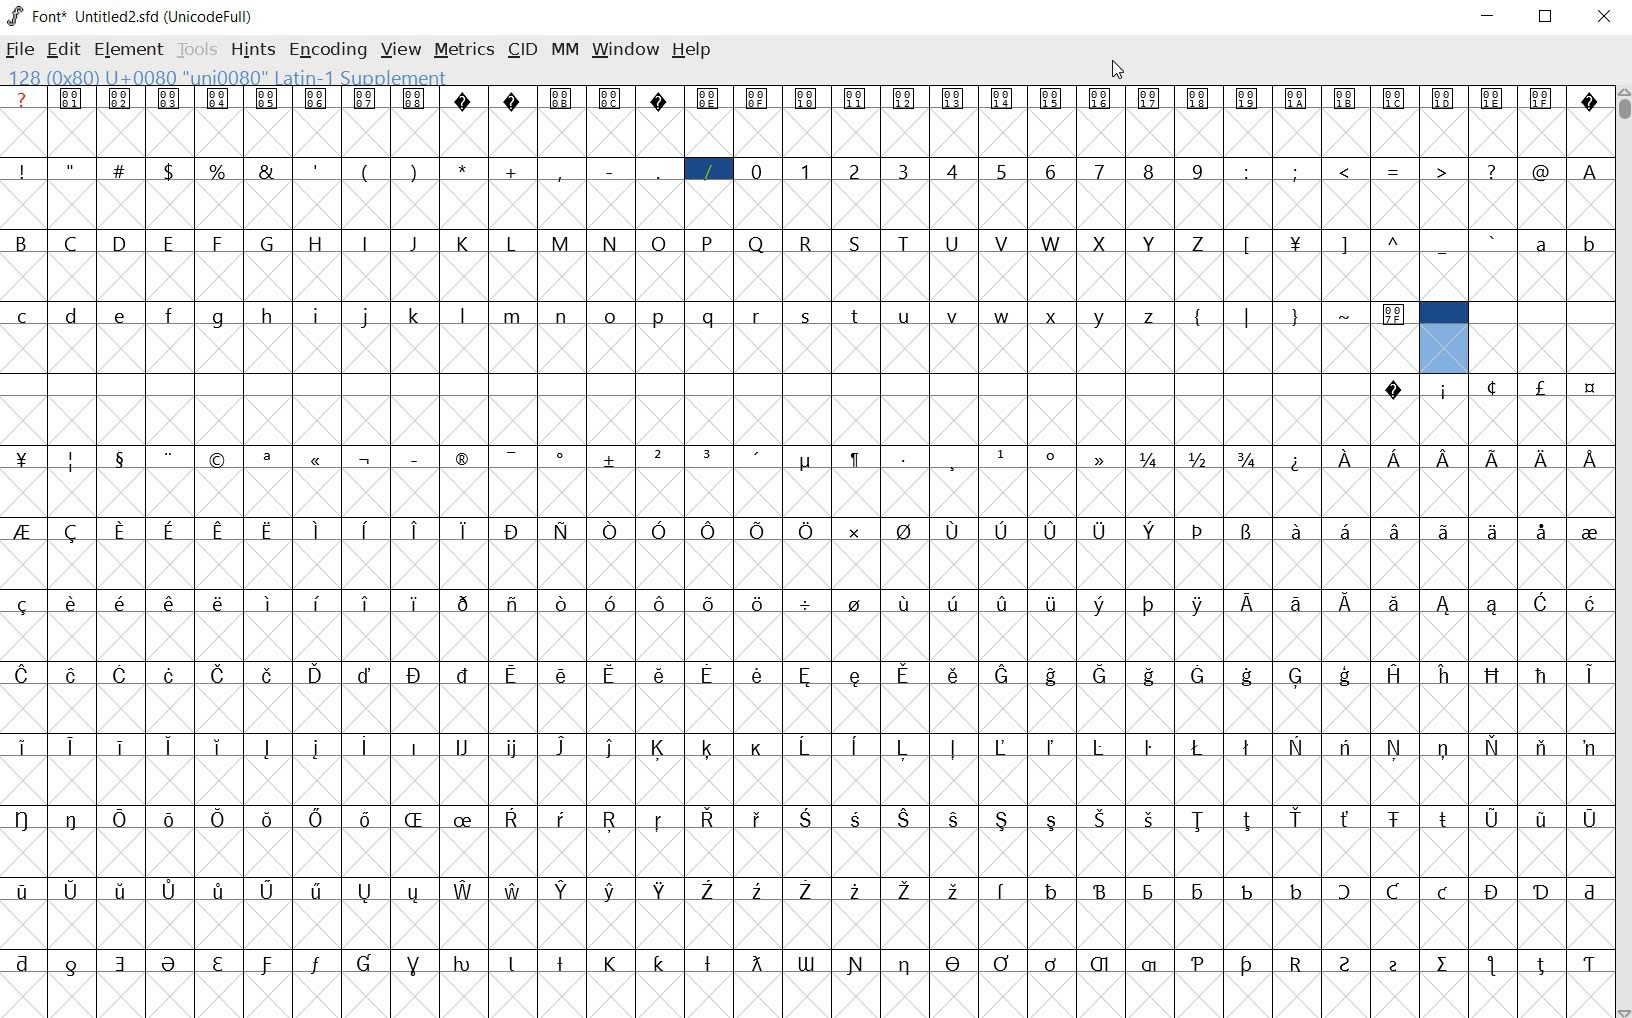 This screenshot has width=1632, height=1018. Describe the element at coordinates (808, 97) in the screenshot. I see `Symbol` at that location.